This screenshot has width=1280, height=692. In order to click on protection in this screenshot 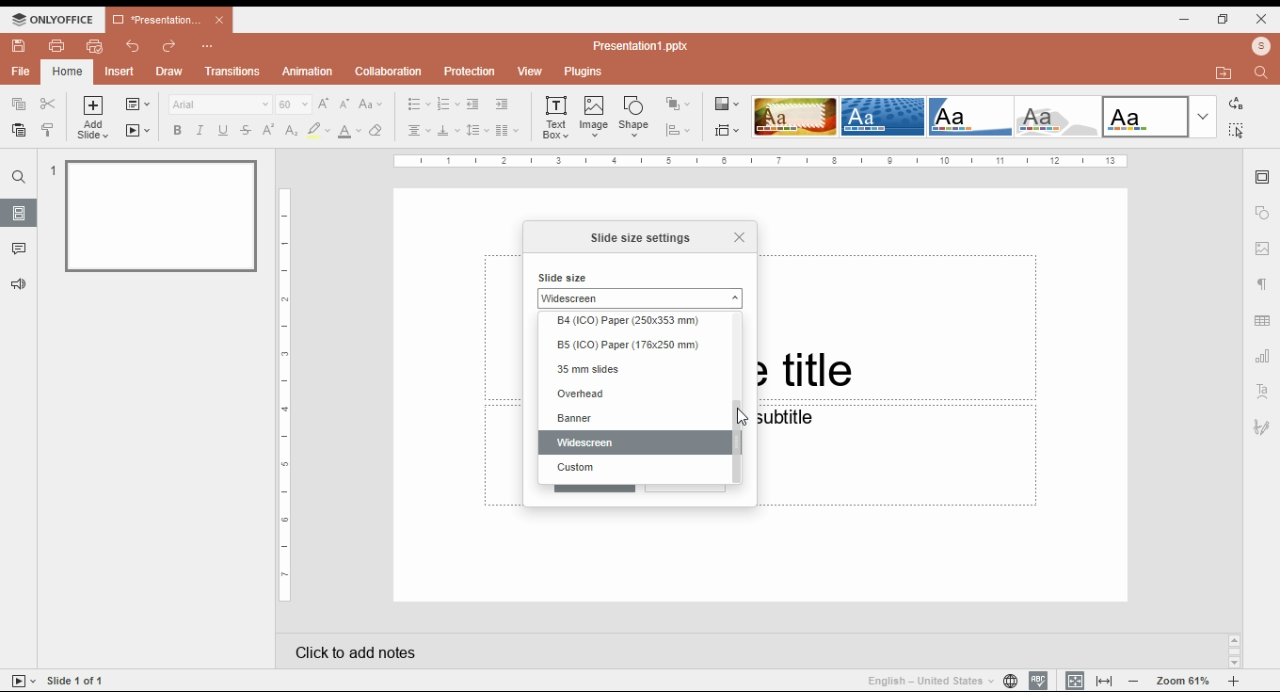, I will do `click(469, 72)`.